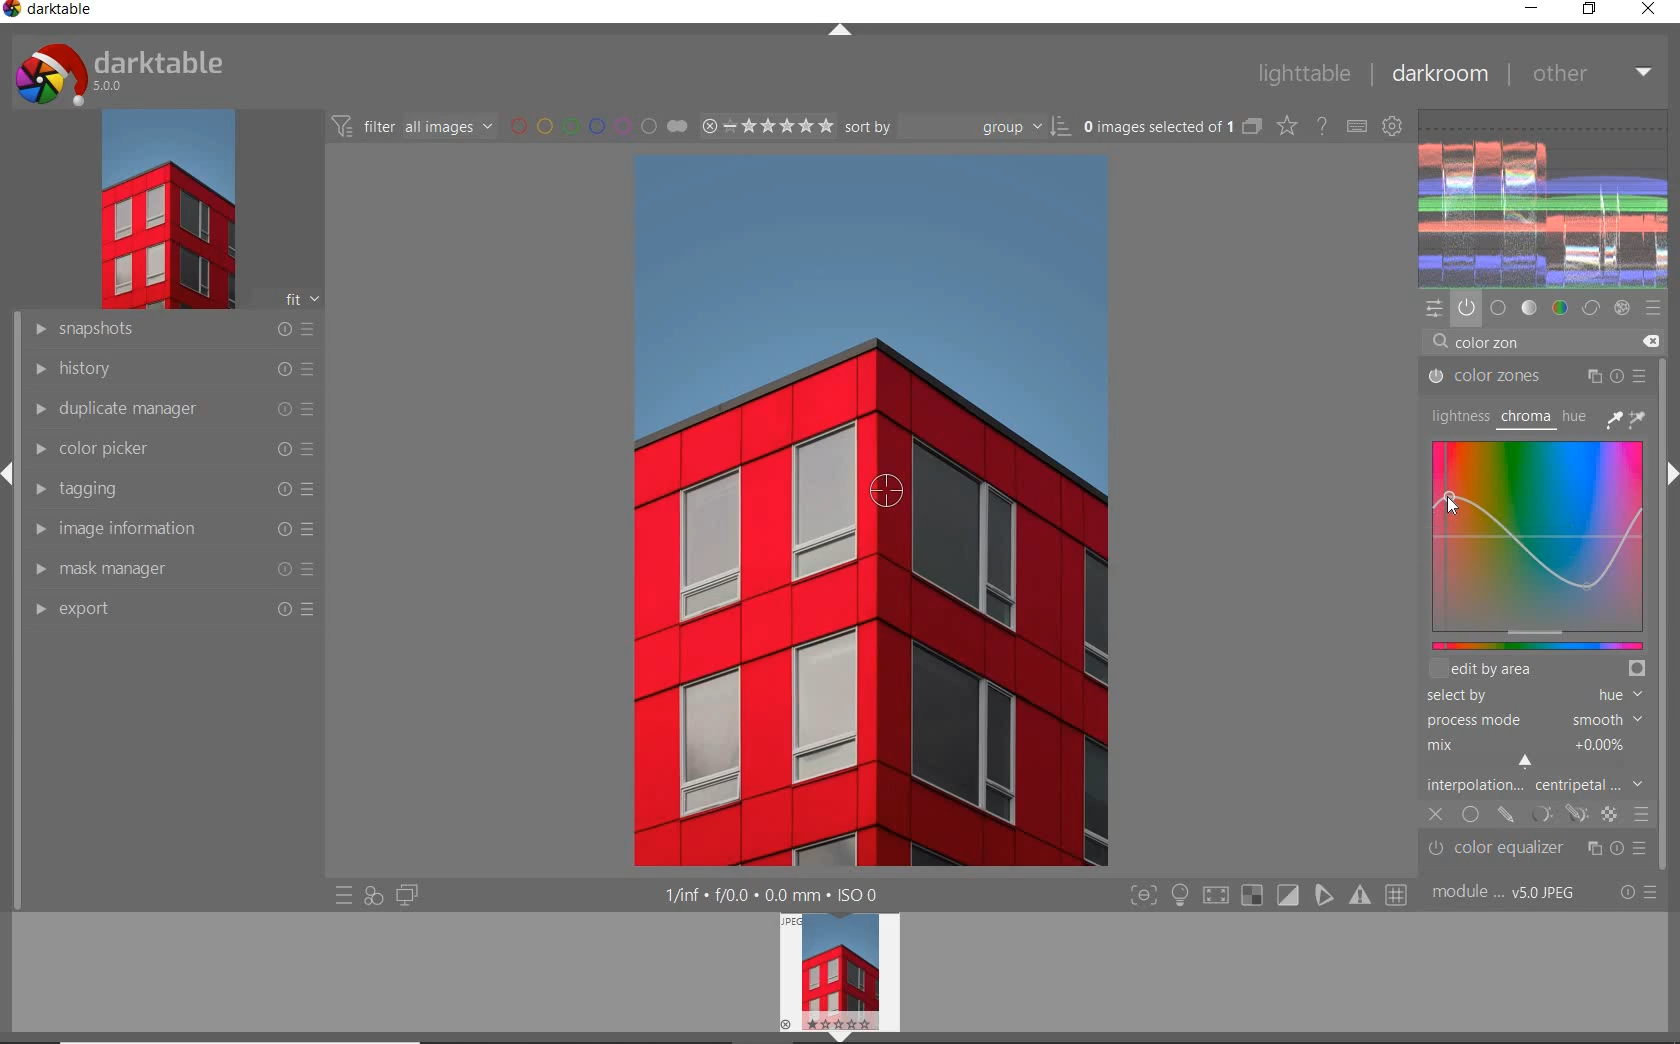 Image resolution: width=1680 pixels, height=1044 pixels. Describe the element at coordinates (1214, 896) in the screenshot. I see `shadow` at that location.